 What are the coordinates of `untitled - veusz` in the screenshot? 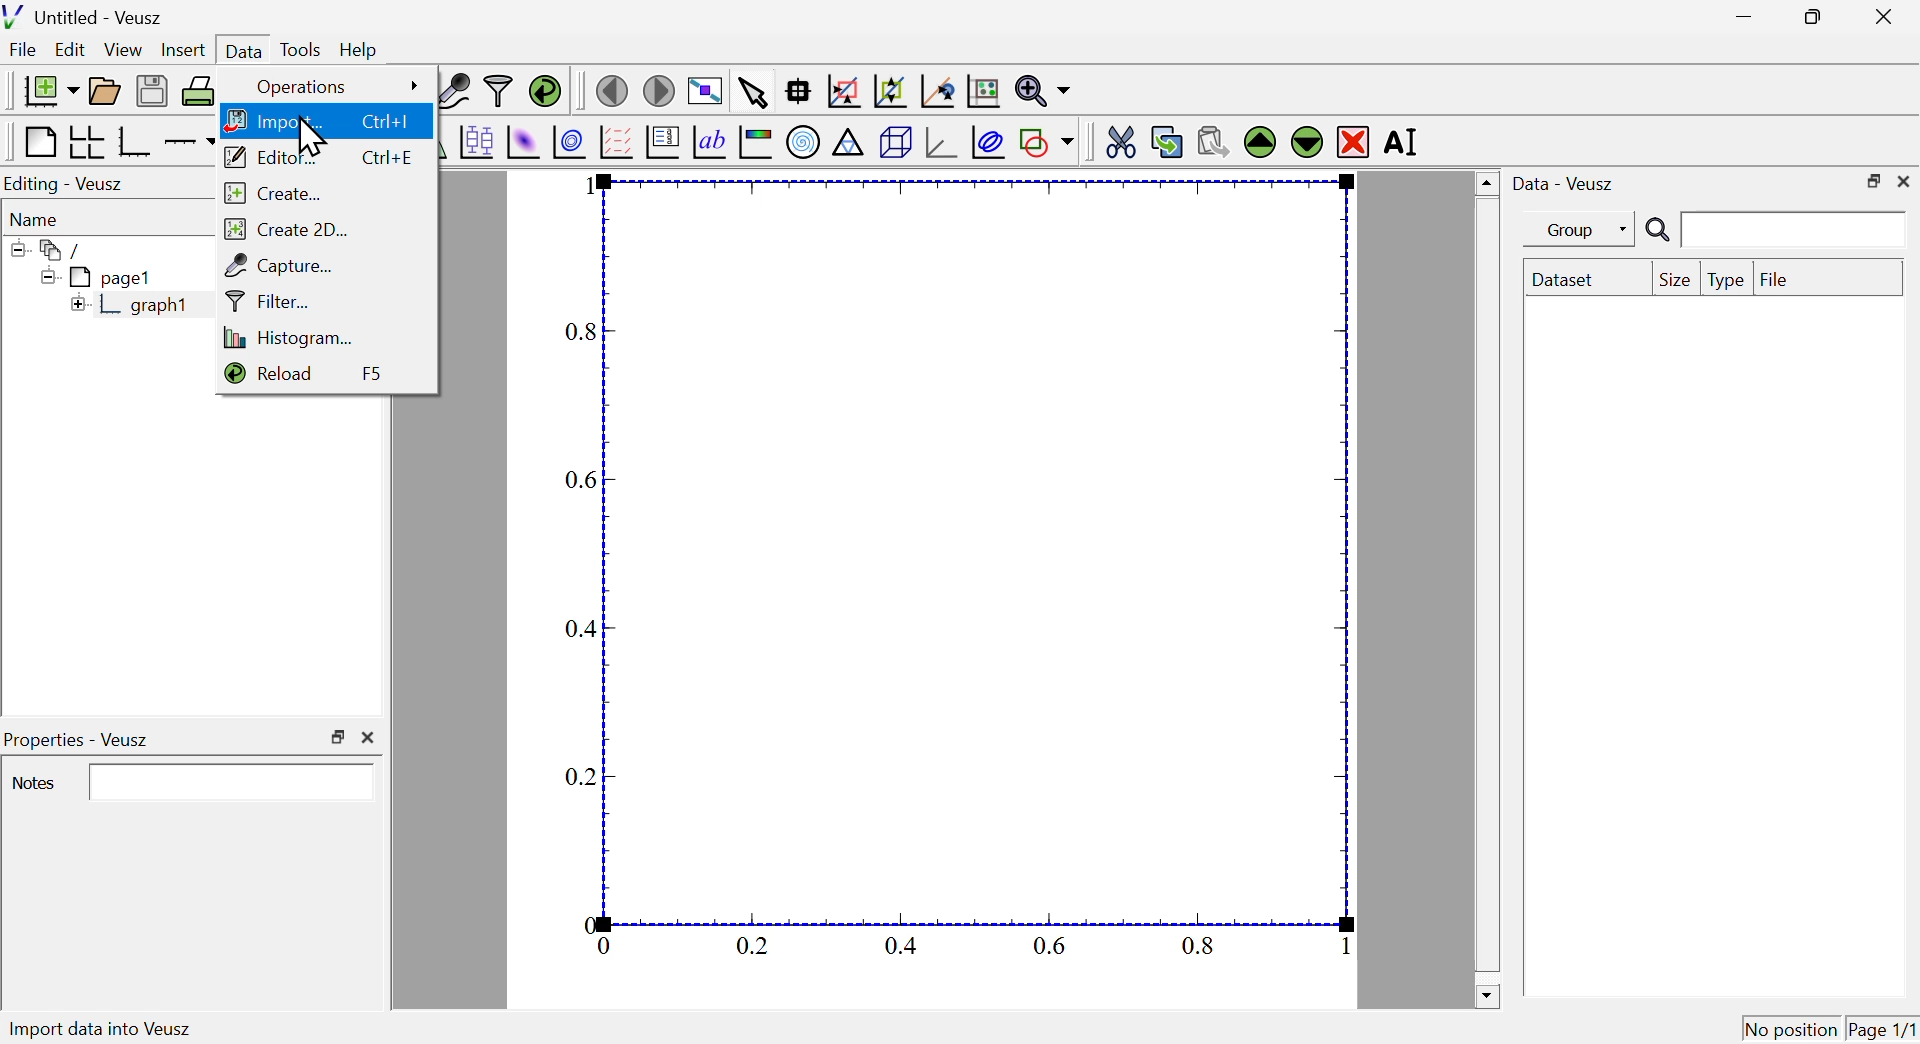 It's located at (86, 16).